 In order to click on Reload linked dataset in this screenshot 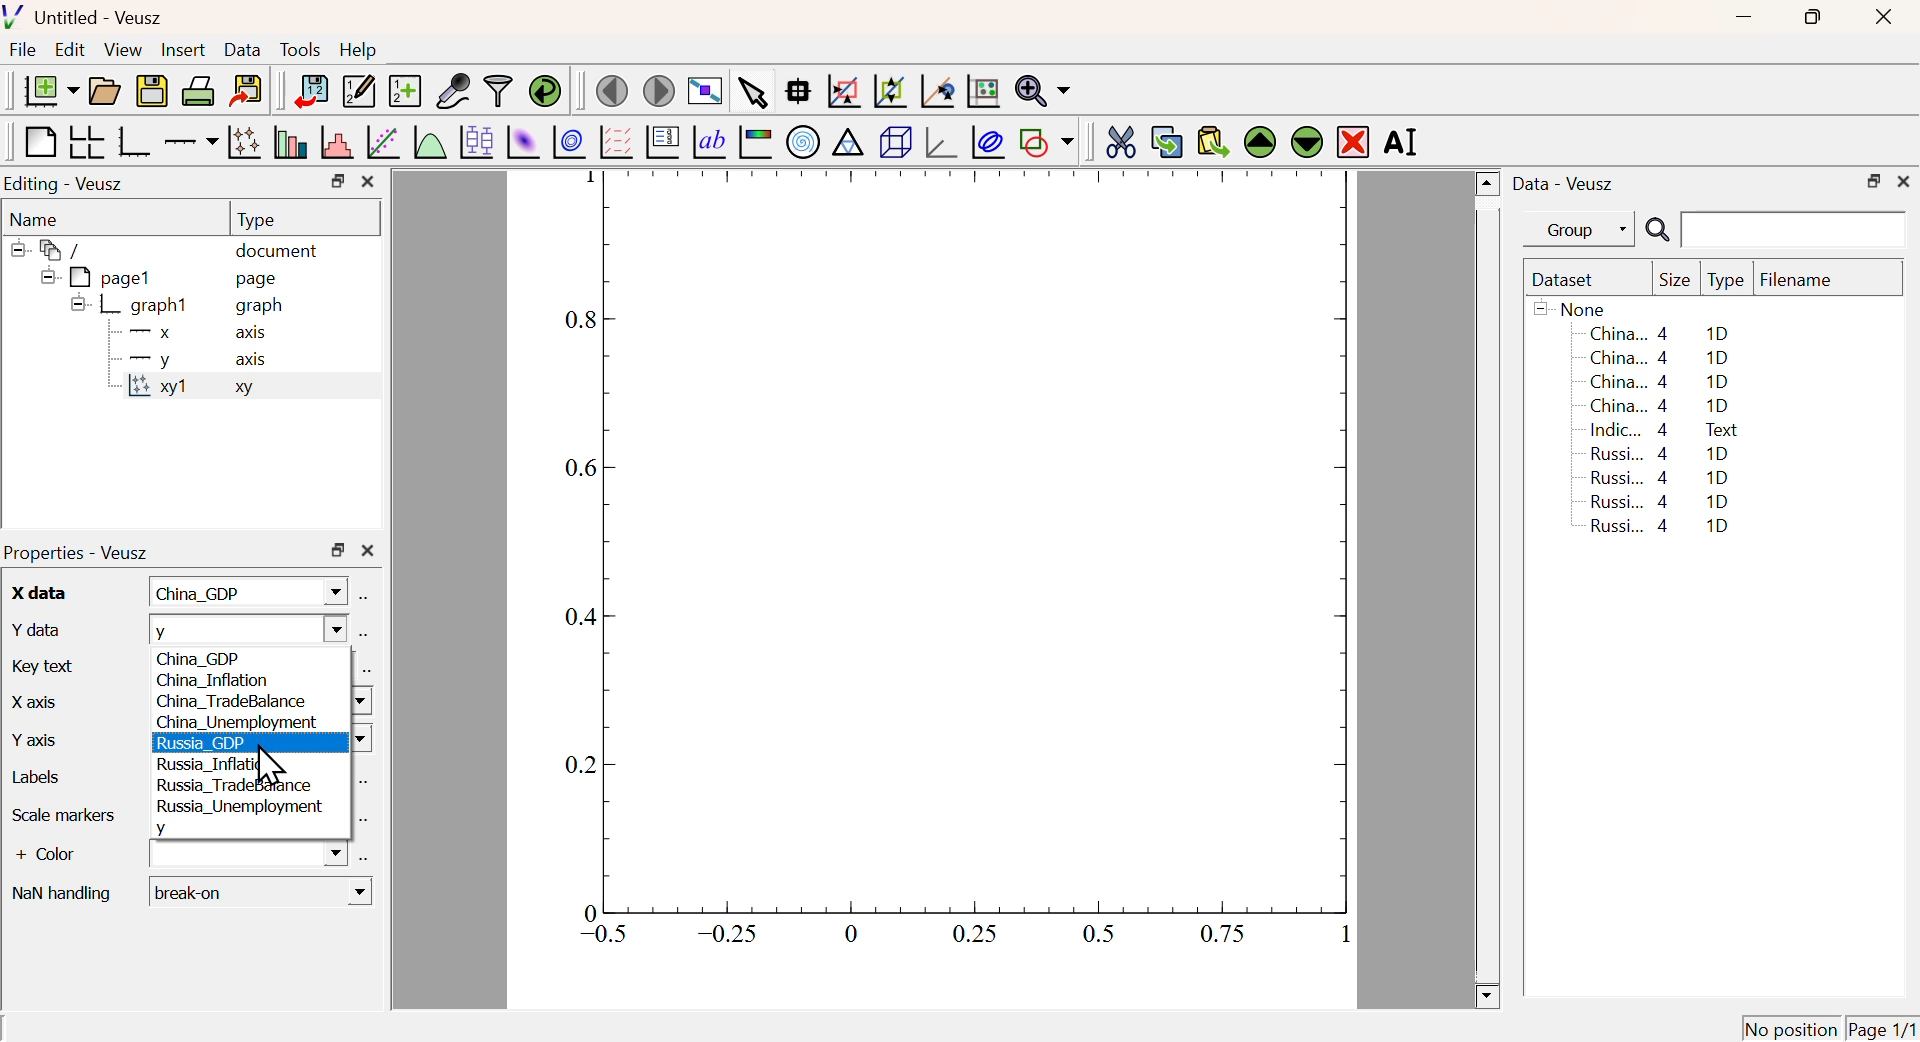, I will do `click(545, 89)`.